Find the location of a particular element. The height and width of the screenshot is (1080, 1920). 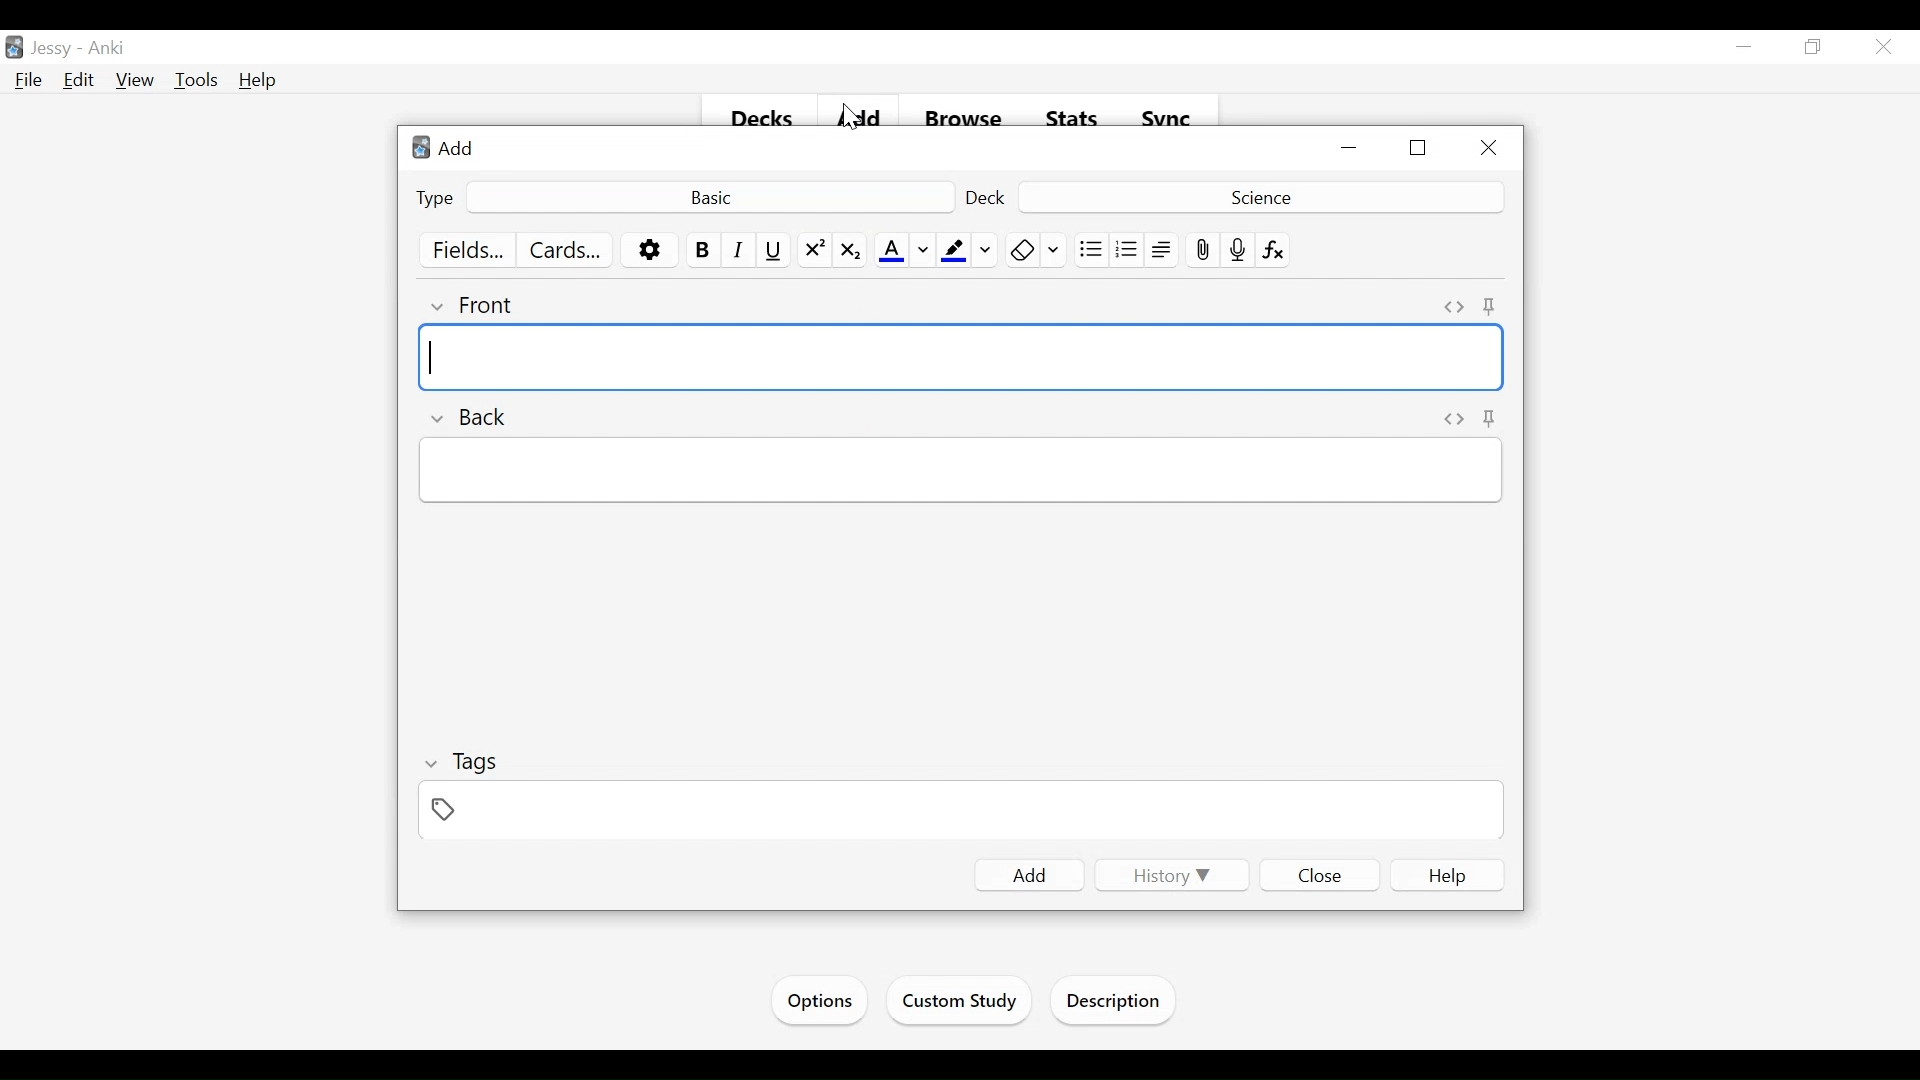

Basic is located at coordinates (709, 196).